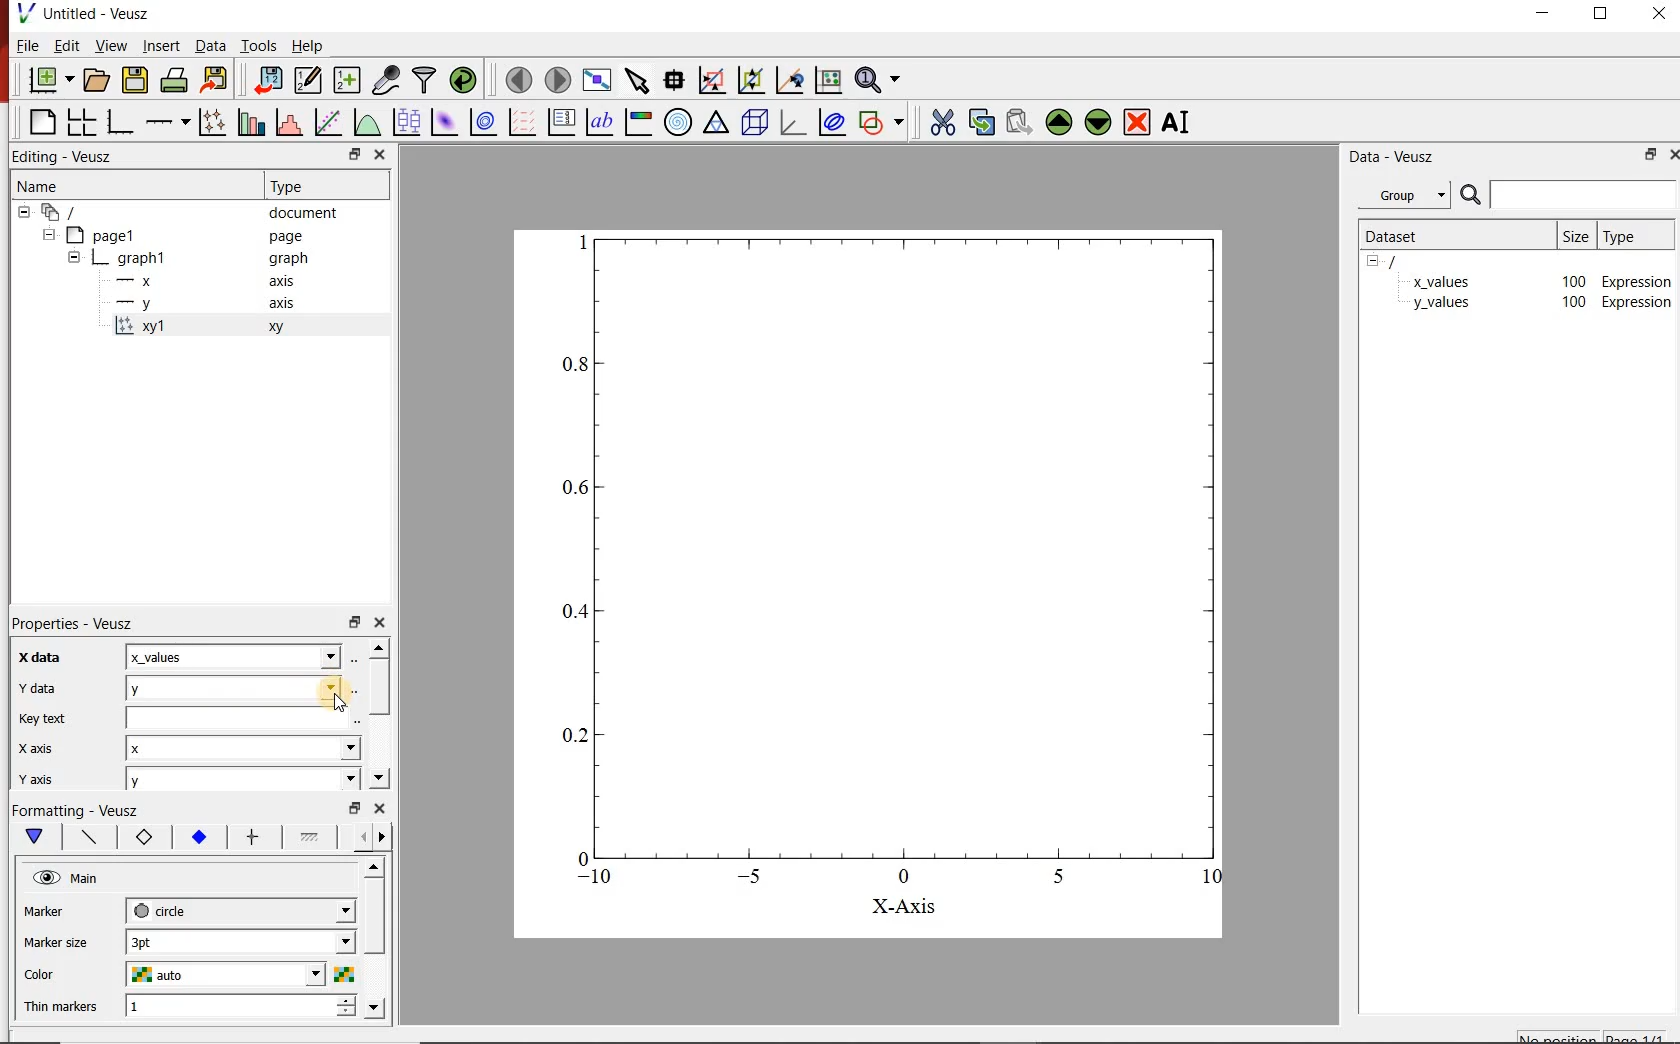  I want to click on open document, so click(98, 79).